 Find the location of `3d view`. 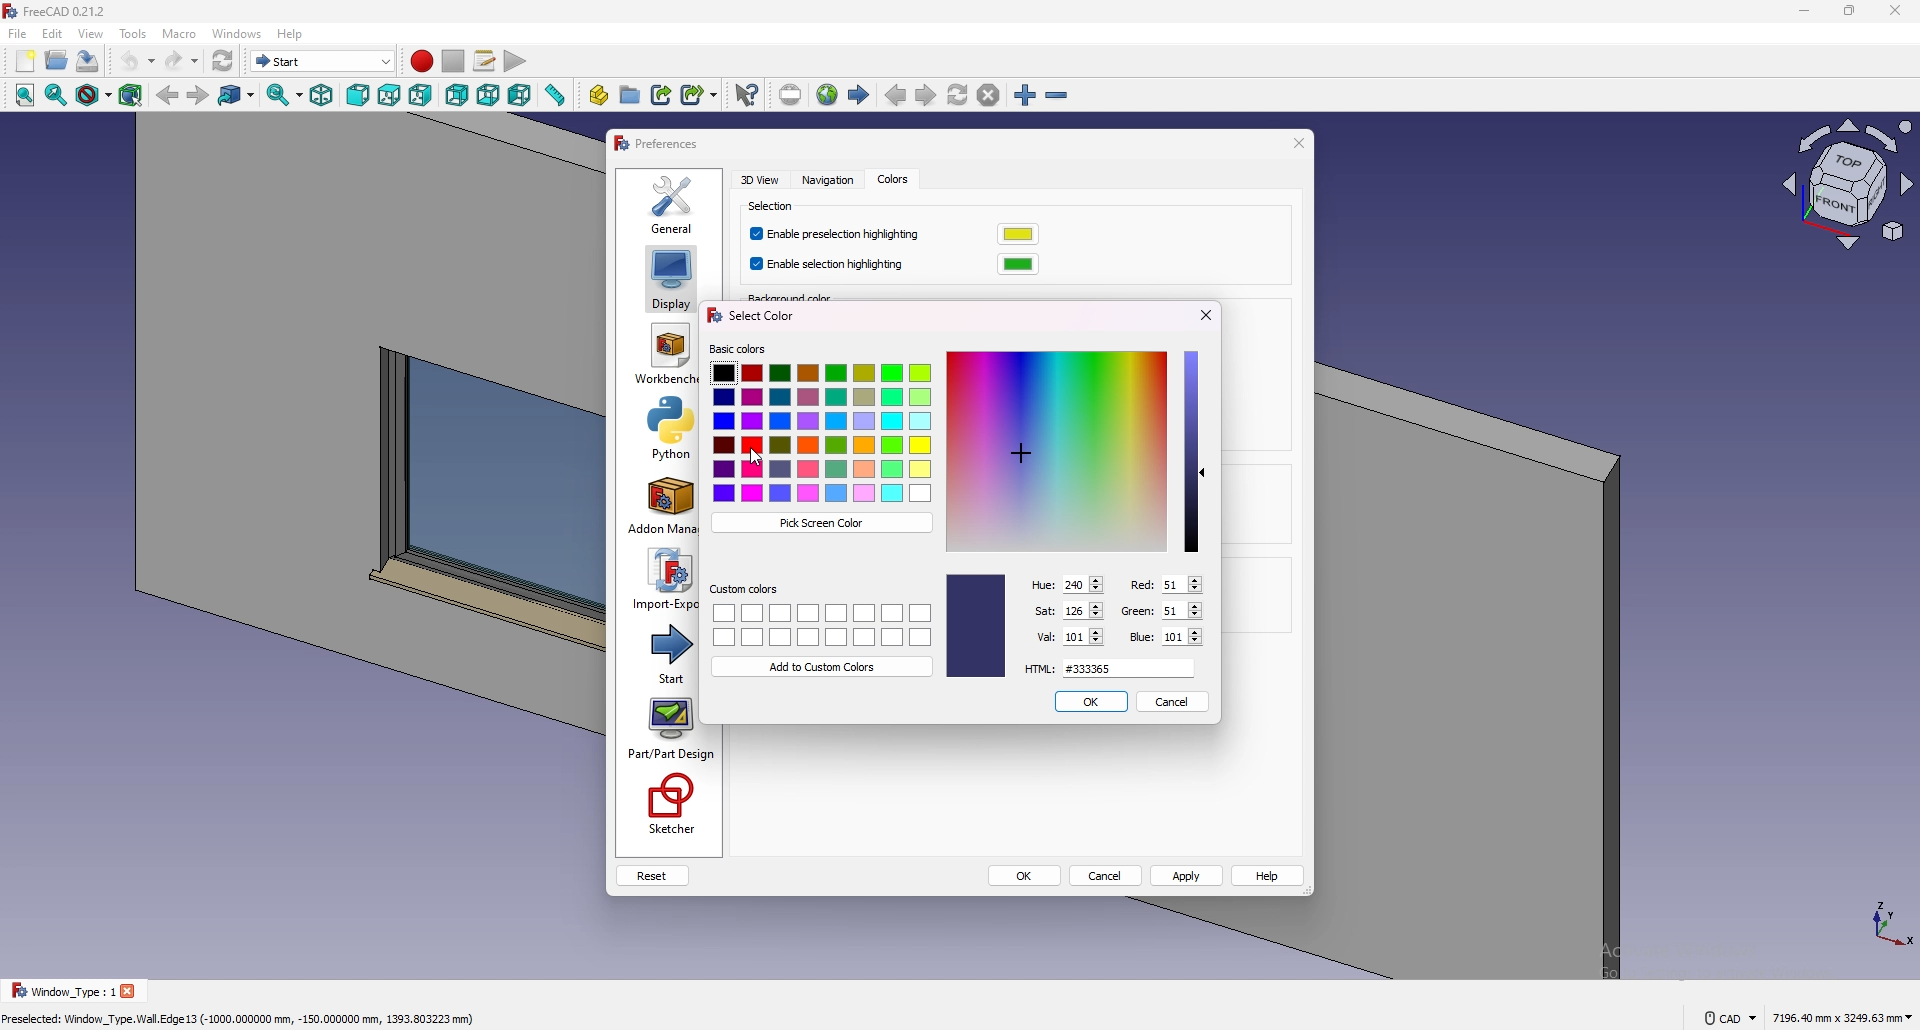

3d view is located at coordinates (762, 179).